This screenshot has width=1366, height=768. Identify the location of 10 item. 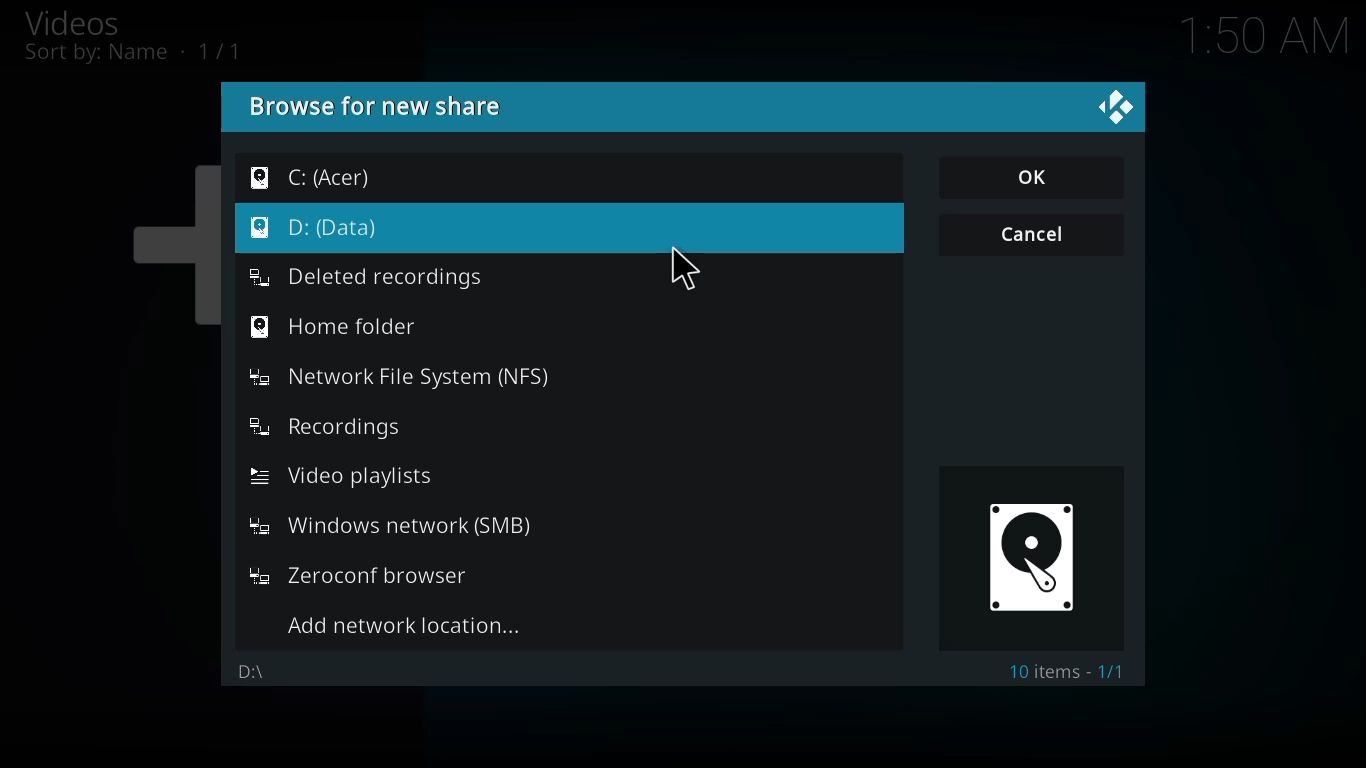
(1063, 668).